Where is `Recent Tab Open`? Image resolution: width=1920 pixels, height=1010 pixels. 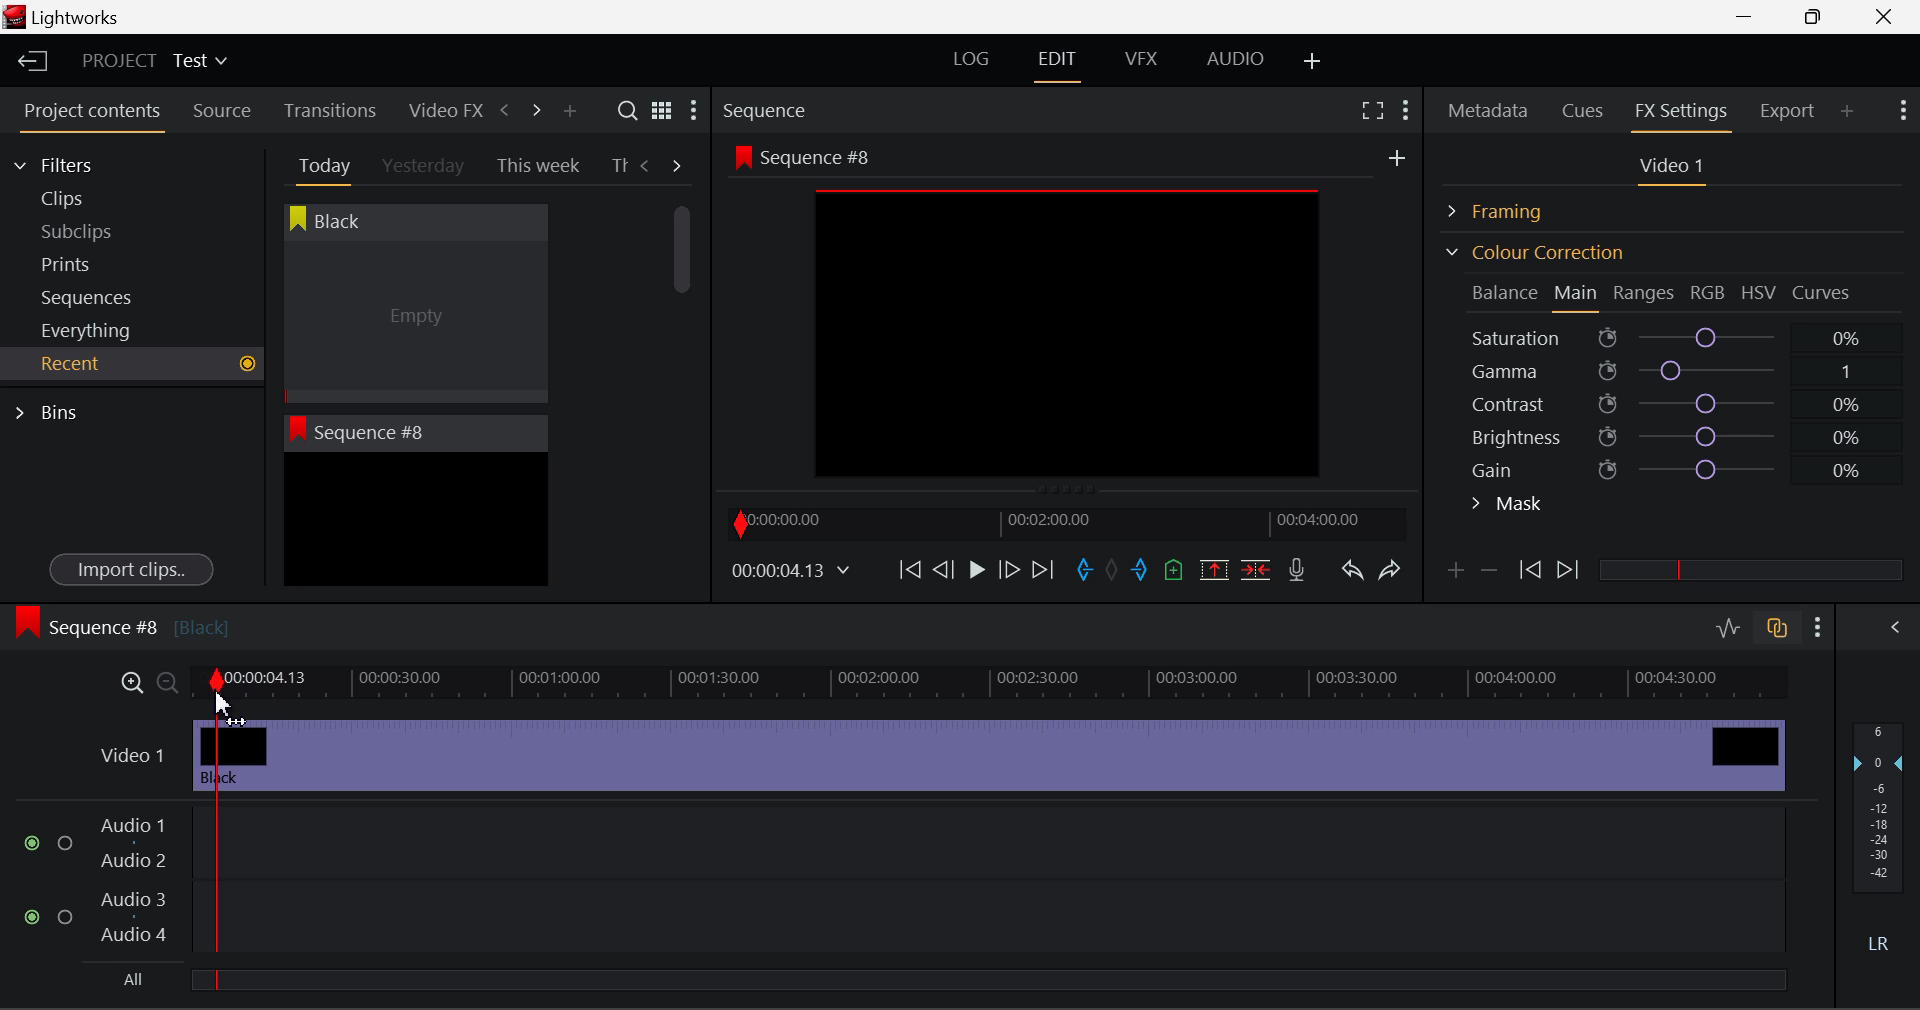
Recent Tab Open is located at coordinates (132, 364).